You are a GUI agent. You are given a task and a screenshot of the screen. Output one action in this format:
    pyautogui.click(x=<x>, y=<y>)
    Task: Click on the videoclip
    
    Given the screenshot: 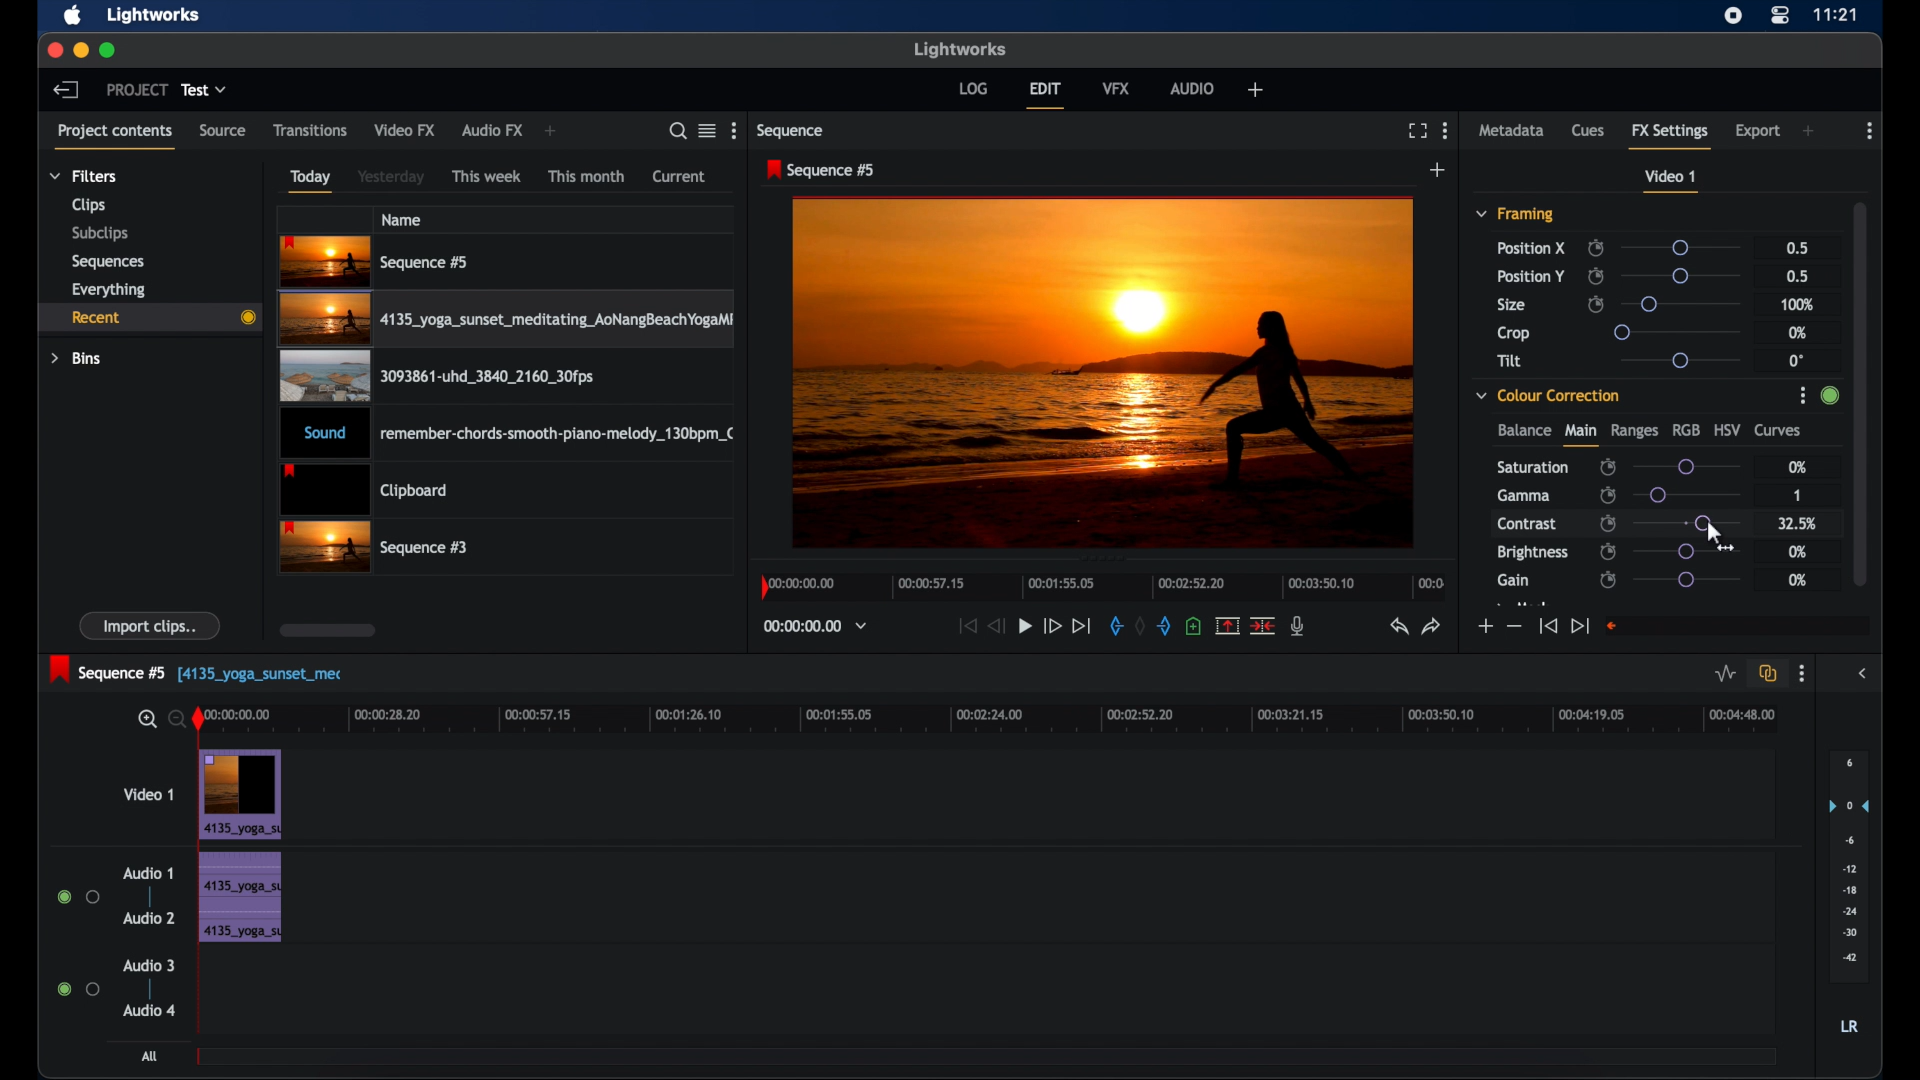 What is the action you would take?
    pyautogui.click(x=376, y=262)
    